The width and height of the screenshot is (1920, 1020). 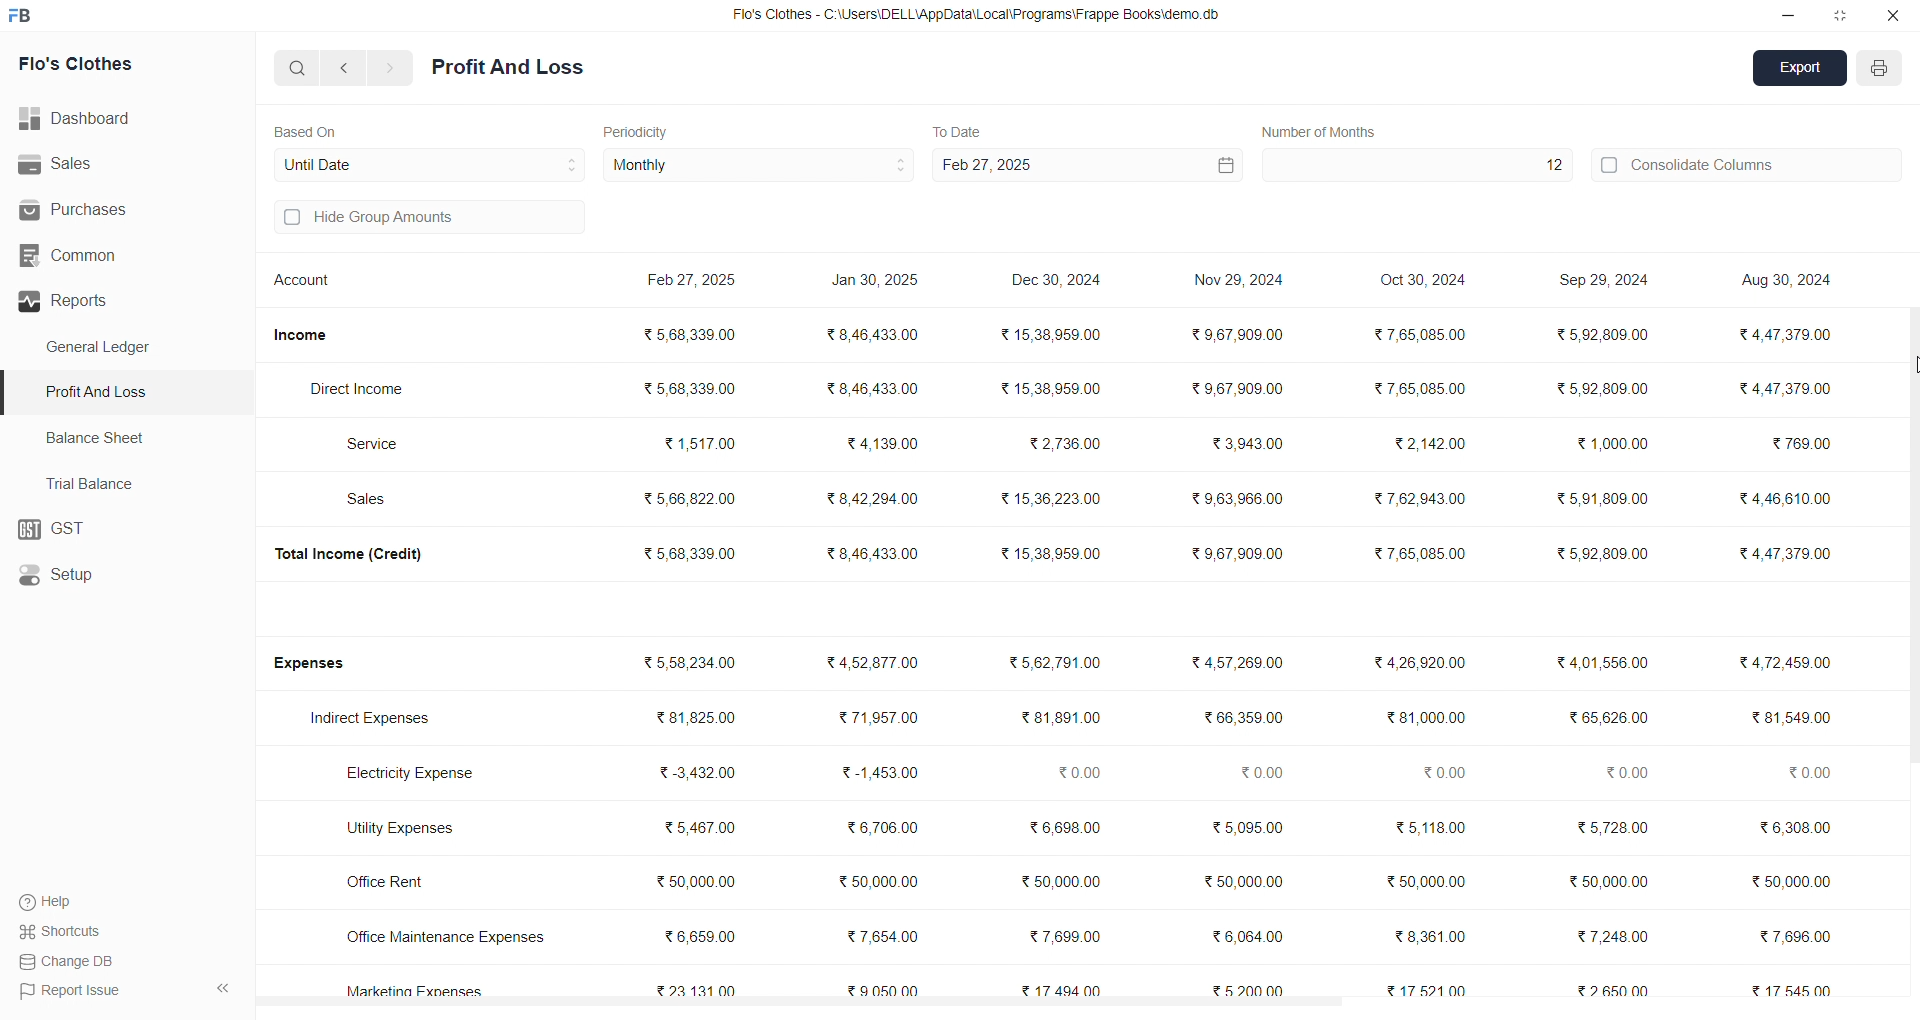 I want to click on ₹65,626.00, so click(x=1608, y=716).